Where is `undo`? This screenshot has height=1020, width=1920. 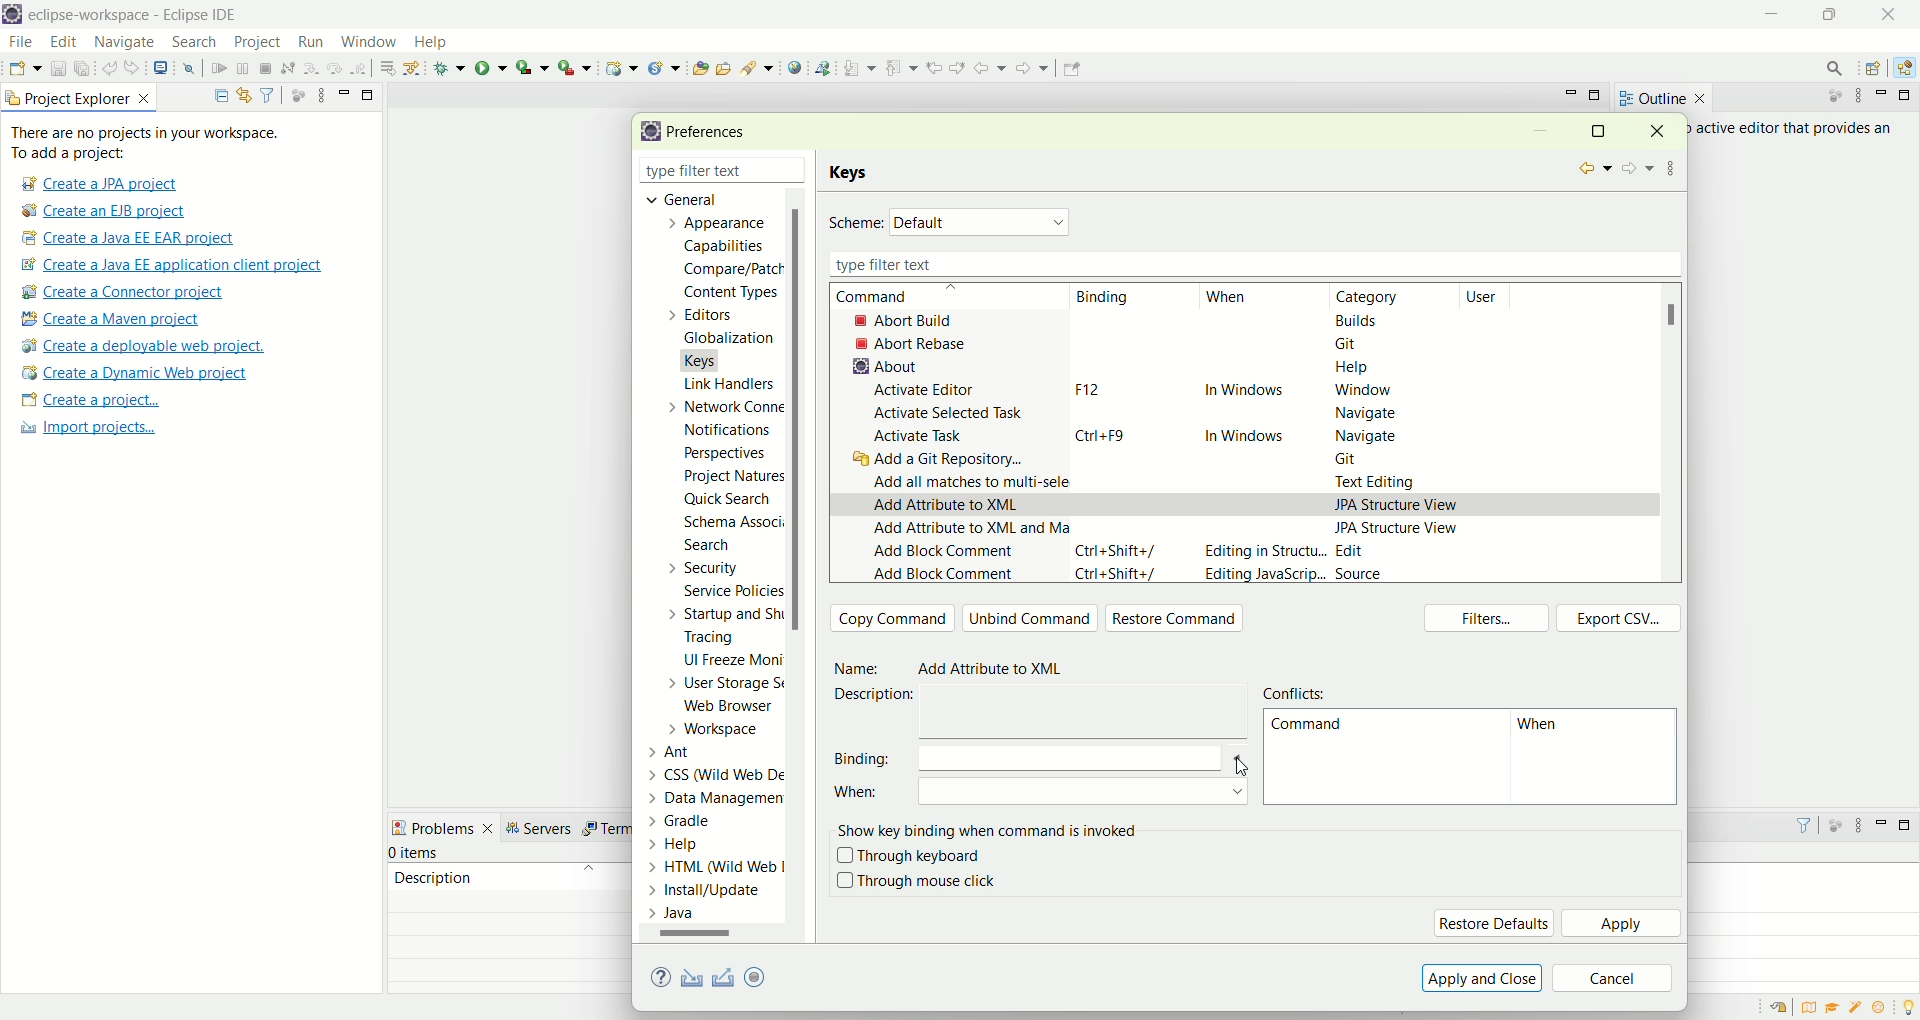
undo is located at coordinates (111, 69).